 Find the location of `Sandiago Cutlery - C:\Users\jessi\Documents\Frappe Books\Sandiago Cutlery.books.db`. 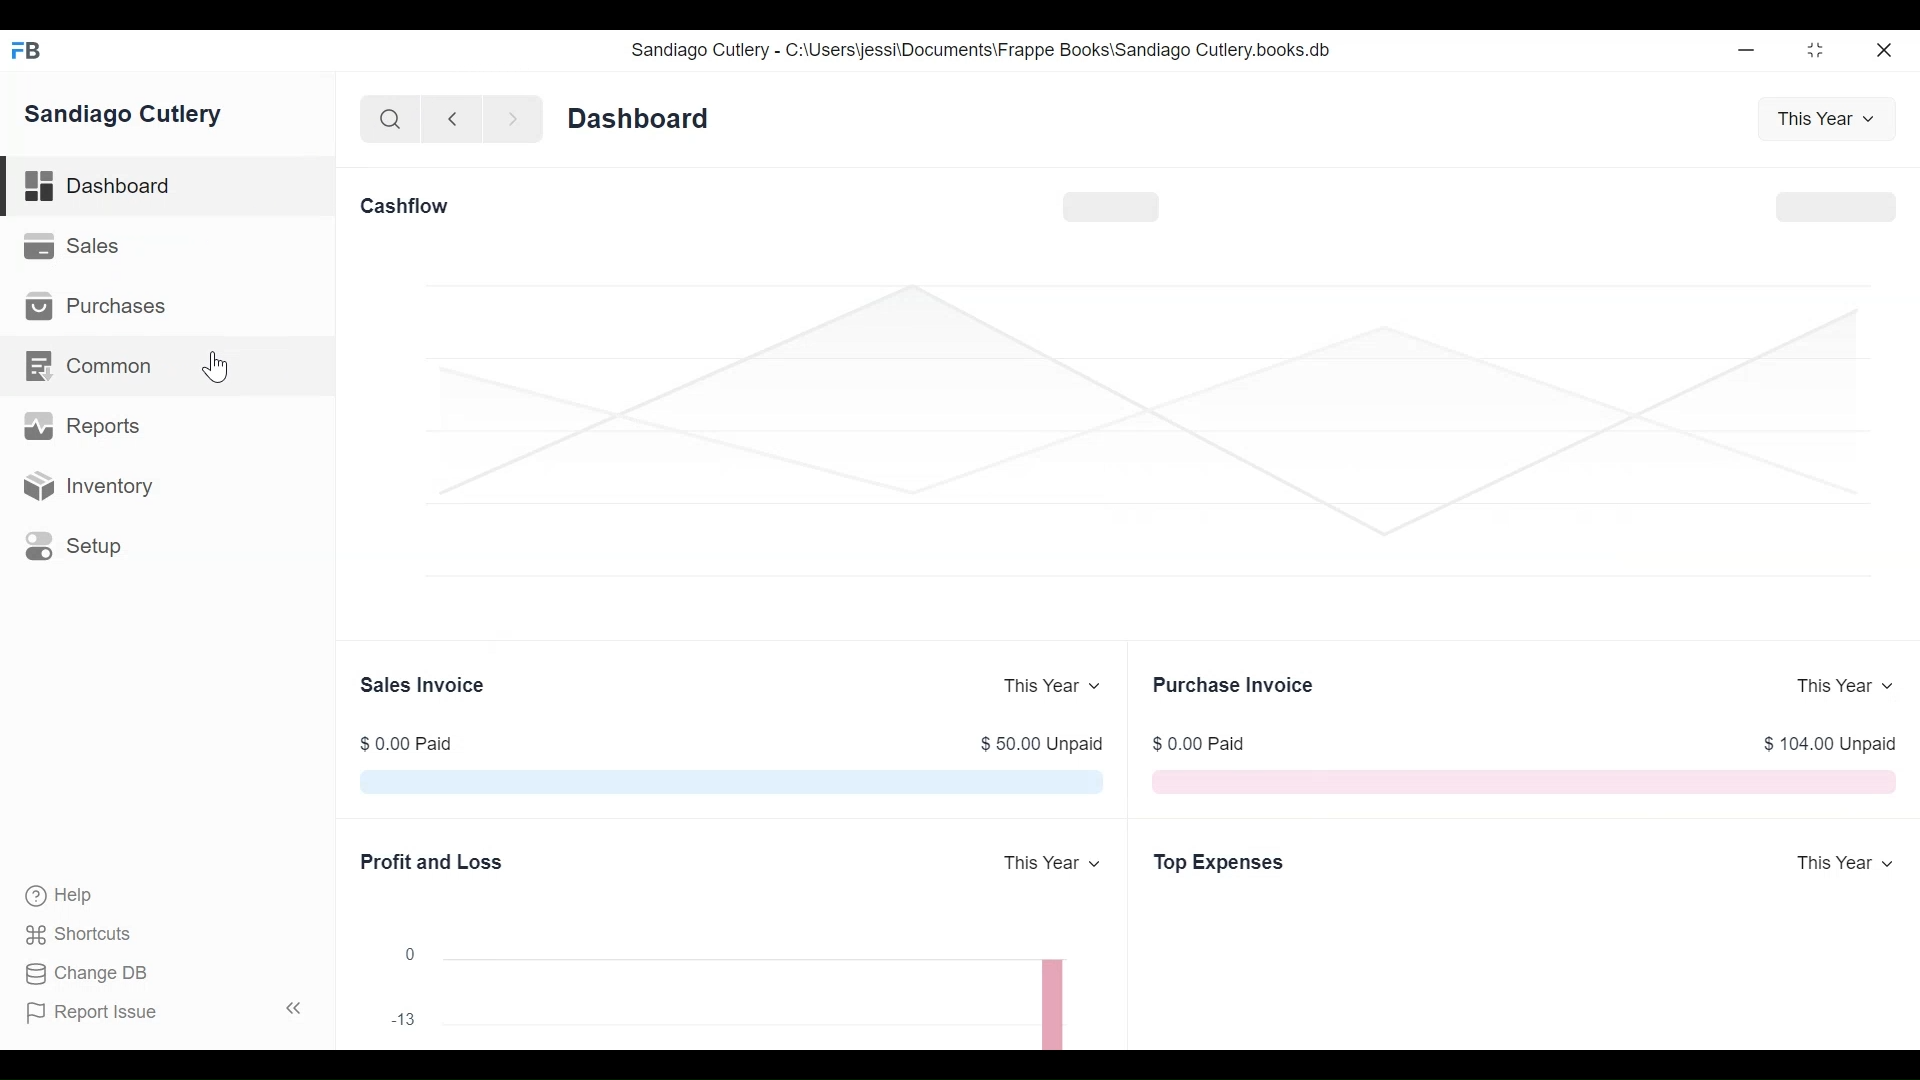

Sandiago Cutlery - C:\Users\jessi\Documents\Frappe Books\Sandiago Cutlery.books.db is located at coordinates (982, 50).